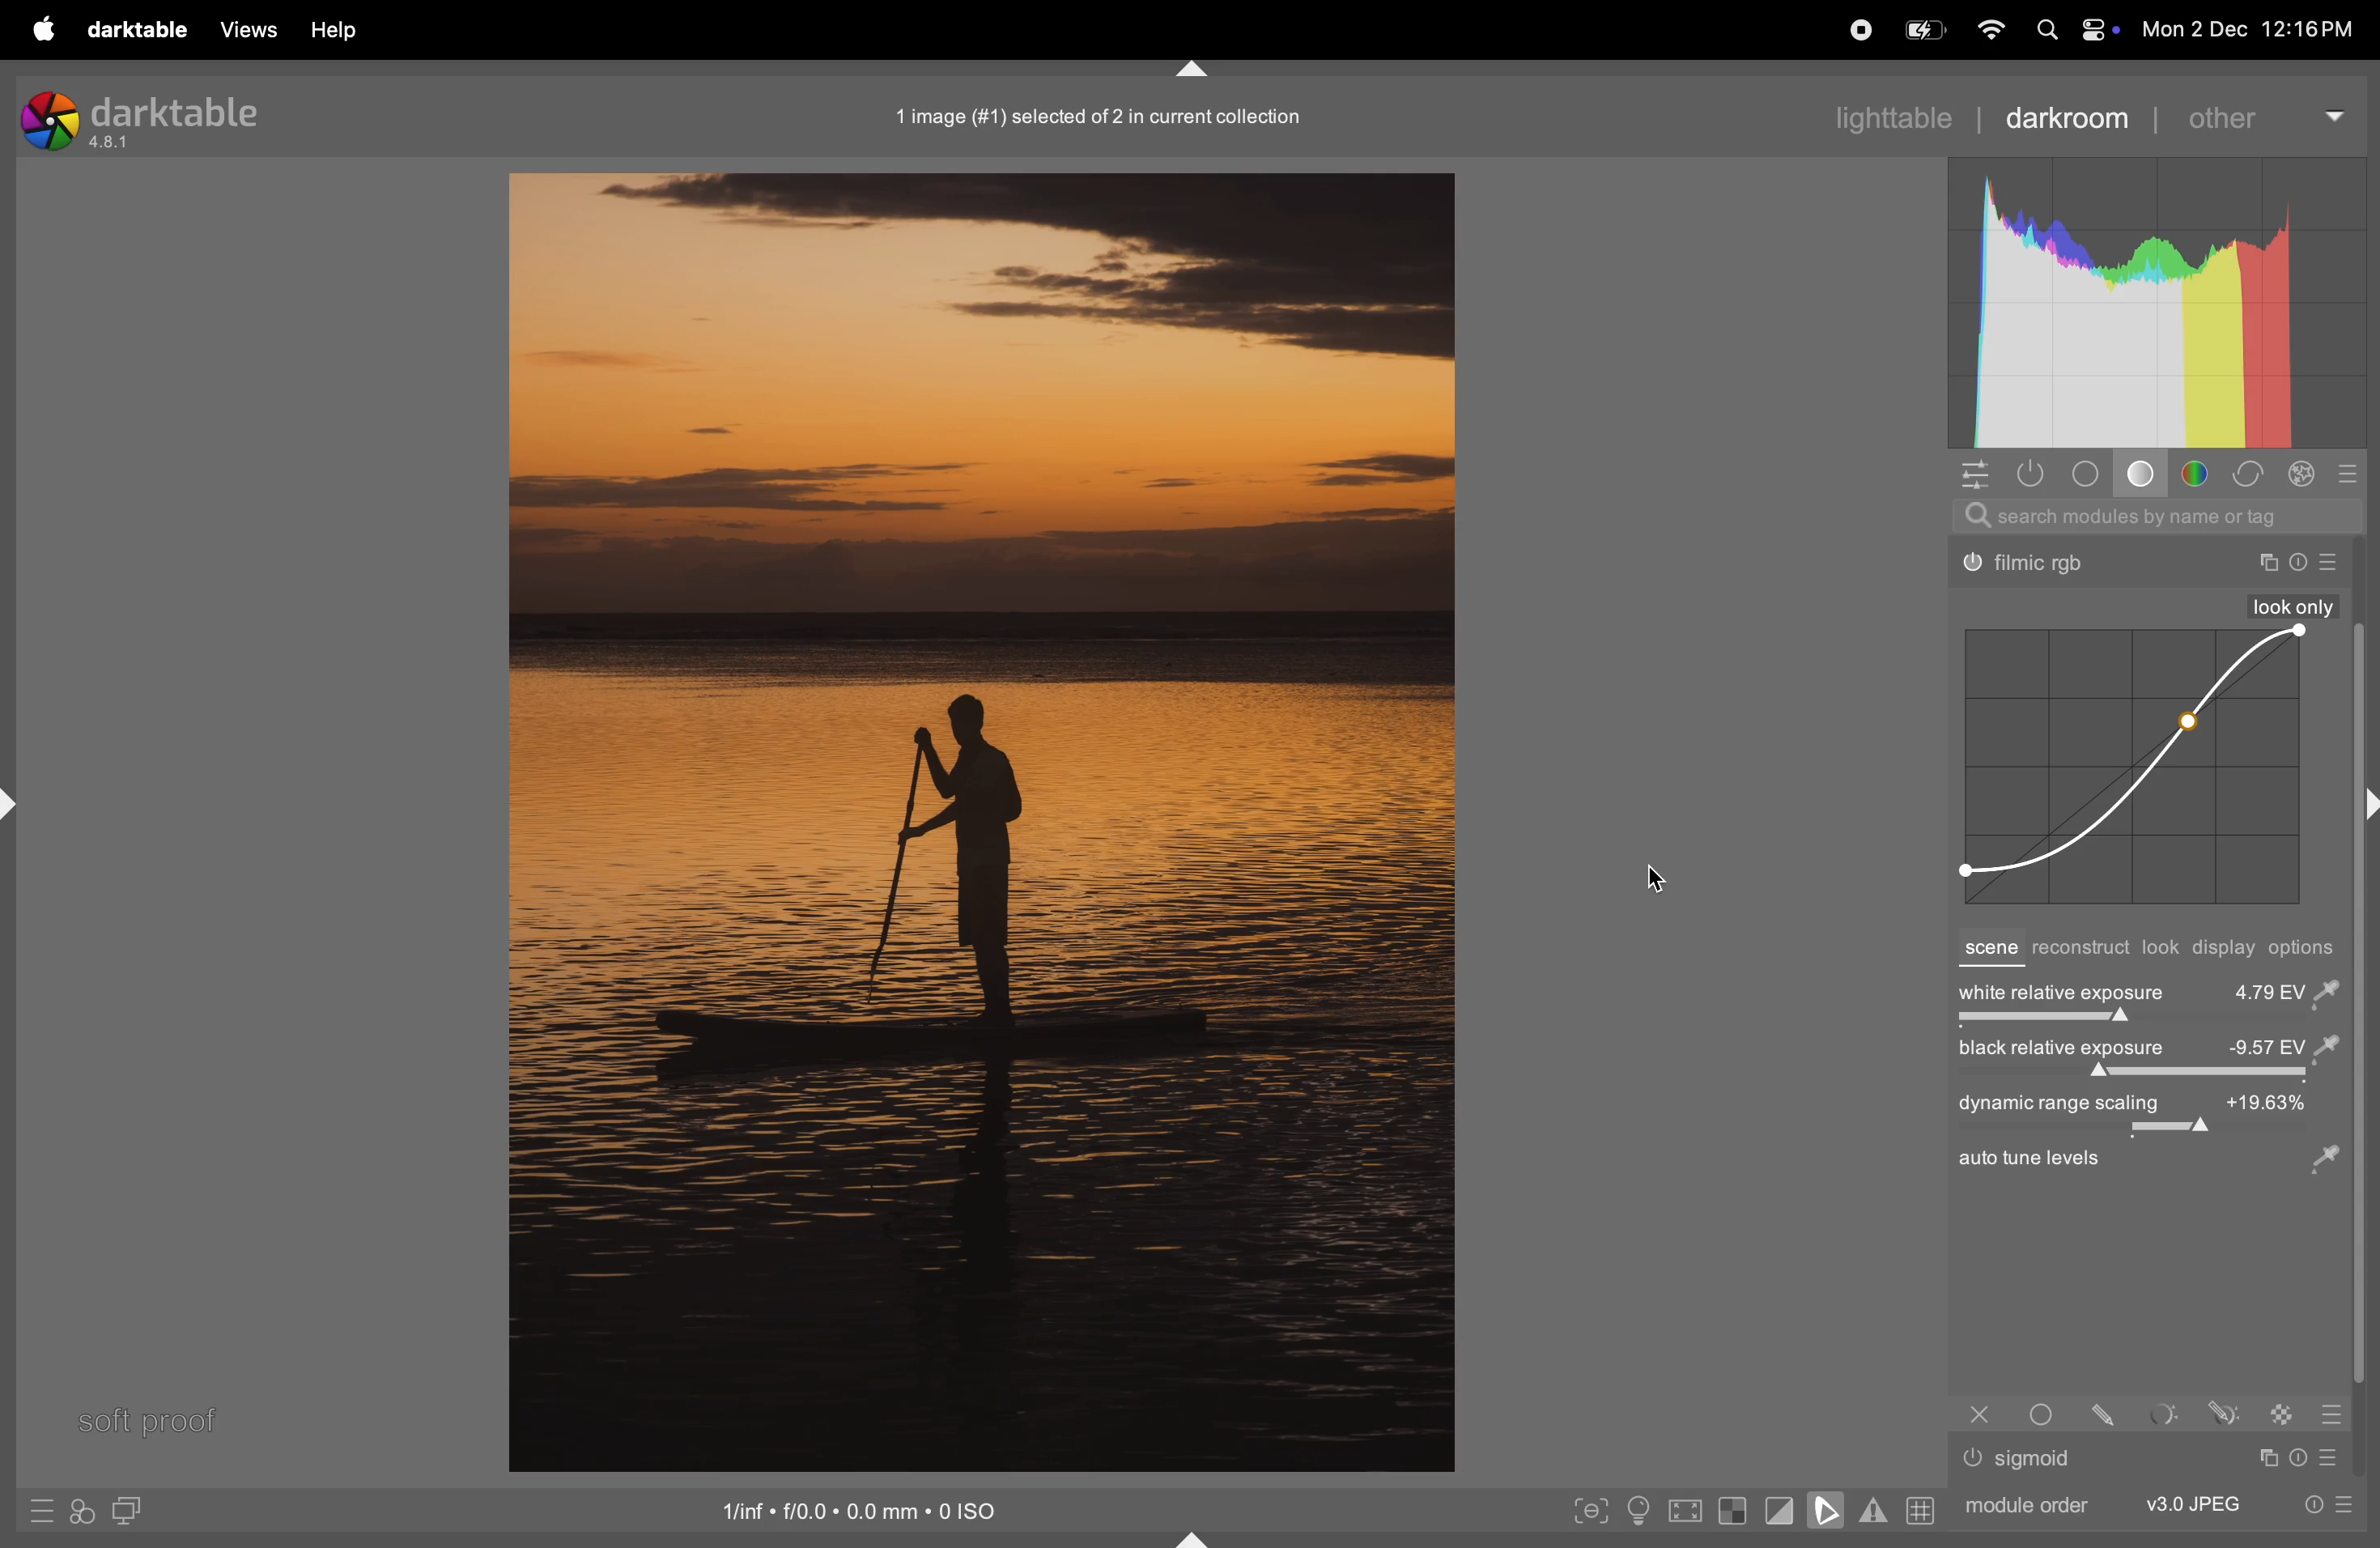 The height and width of the screenshot is (1548, 2380). Describe the element at coordinates (2047, 1413) in the screenshot. I see `` at that location.